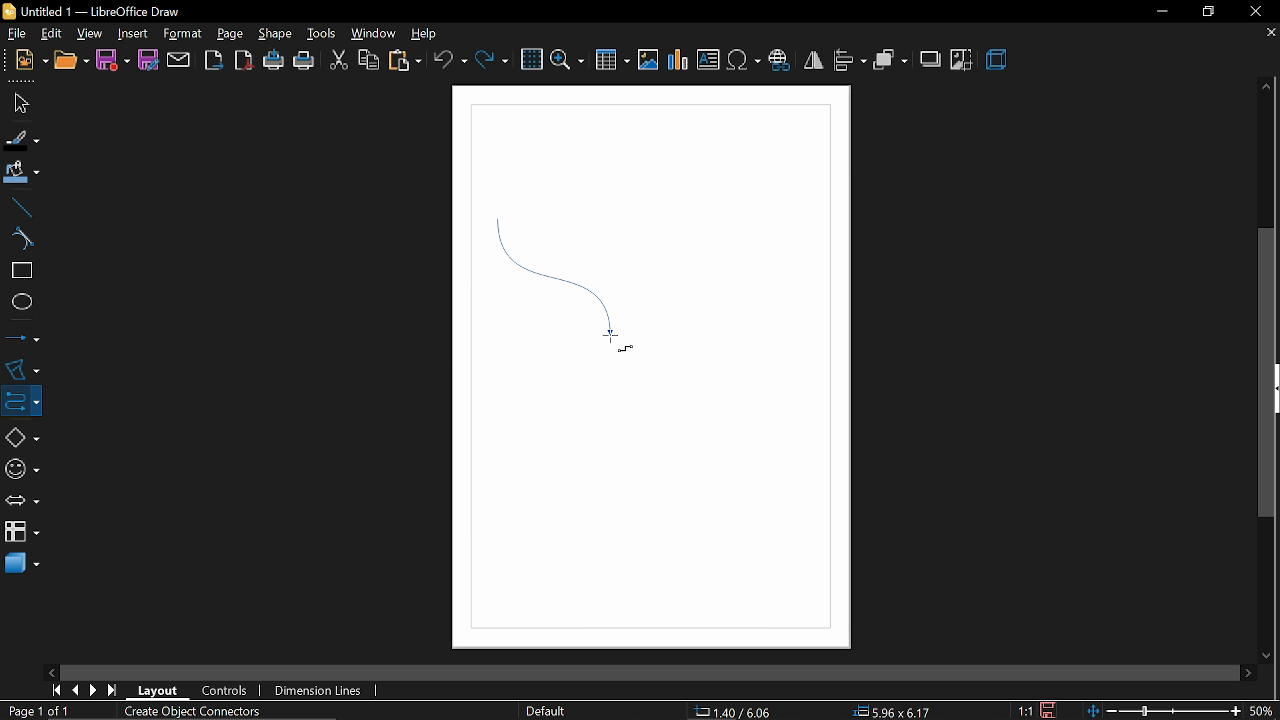 The image size is (1280, 720). Describe the element at coordinates (54, 691) in the screenshot. I see `go to first page` at that location.